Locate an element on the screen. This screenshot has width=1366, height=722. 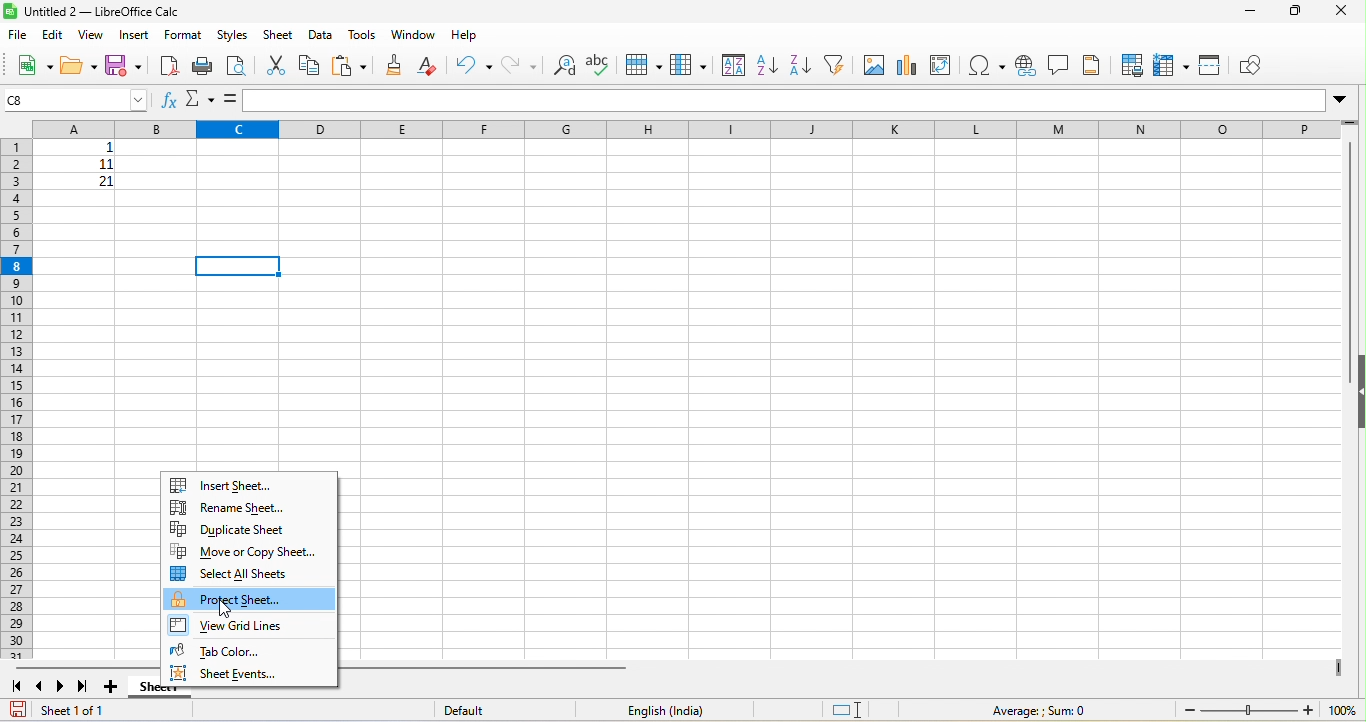
edit is located at coordinates (51, 35).